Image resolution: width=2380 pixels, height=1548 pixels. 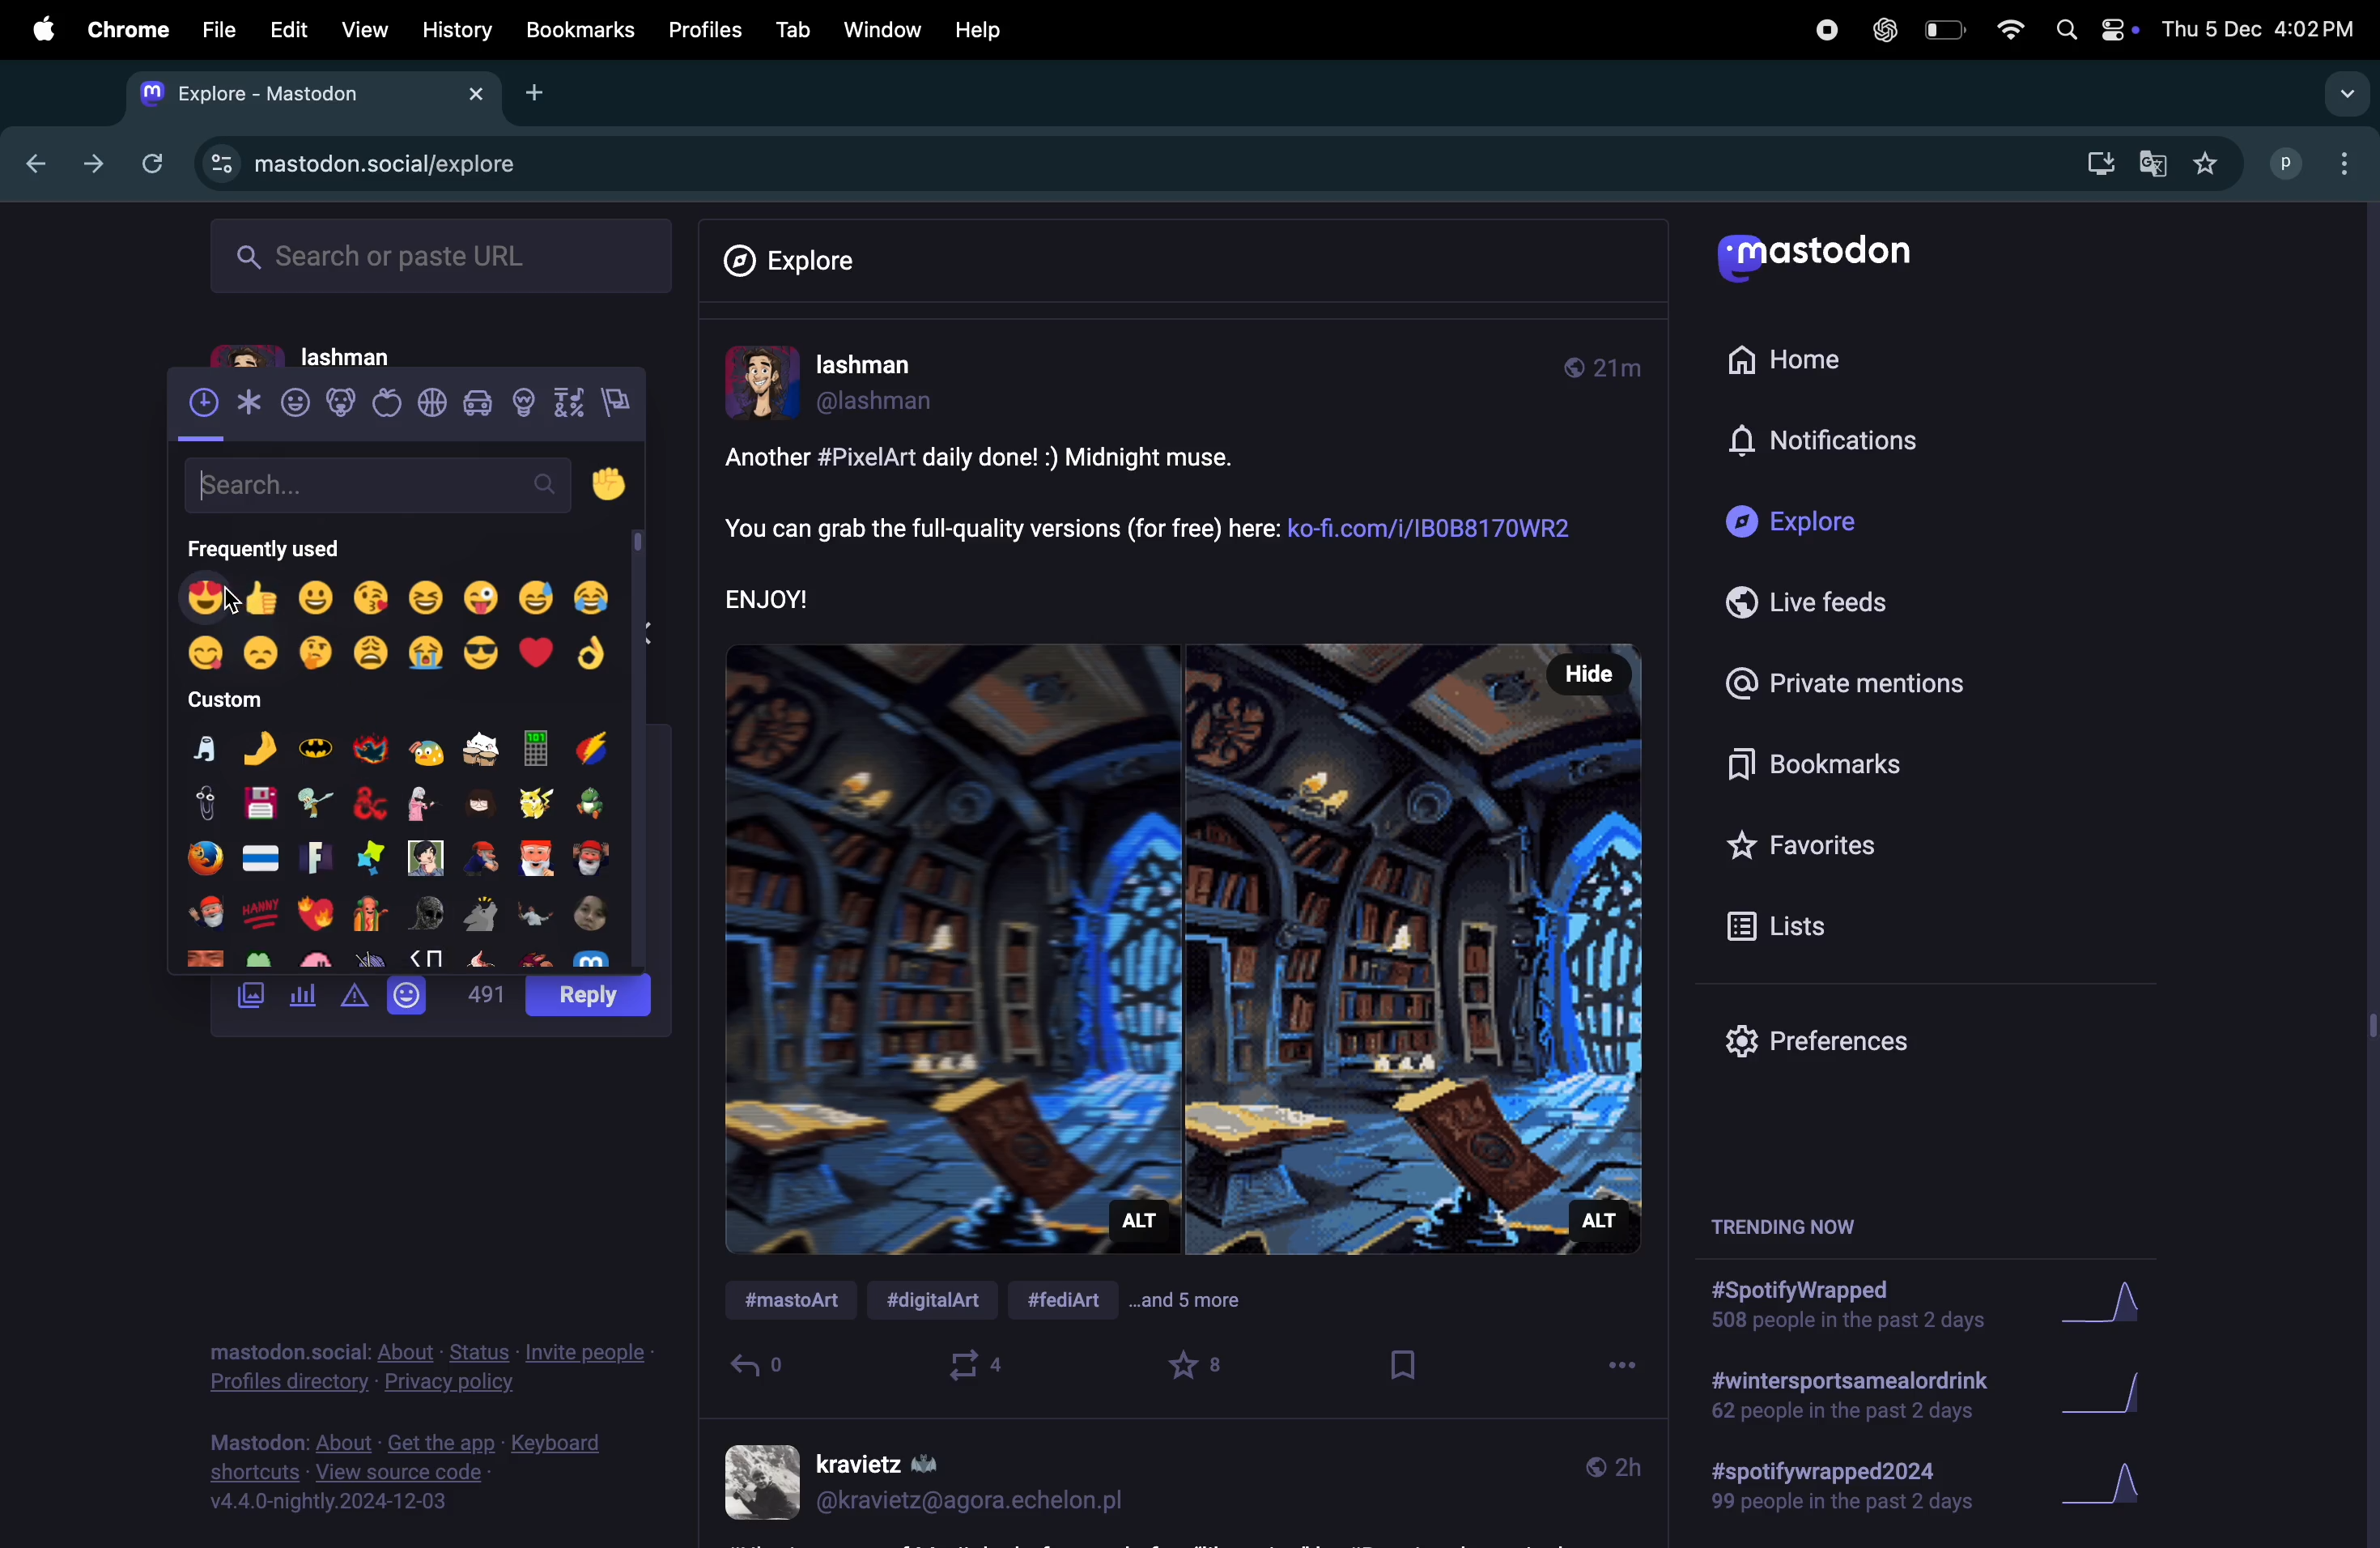 What do you see at coordinates (1582, 674) in the screenshot?
I see `Hide button` at bounding box center [1582, 674].